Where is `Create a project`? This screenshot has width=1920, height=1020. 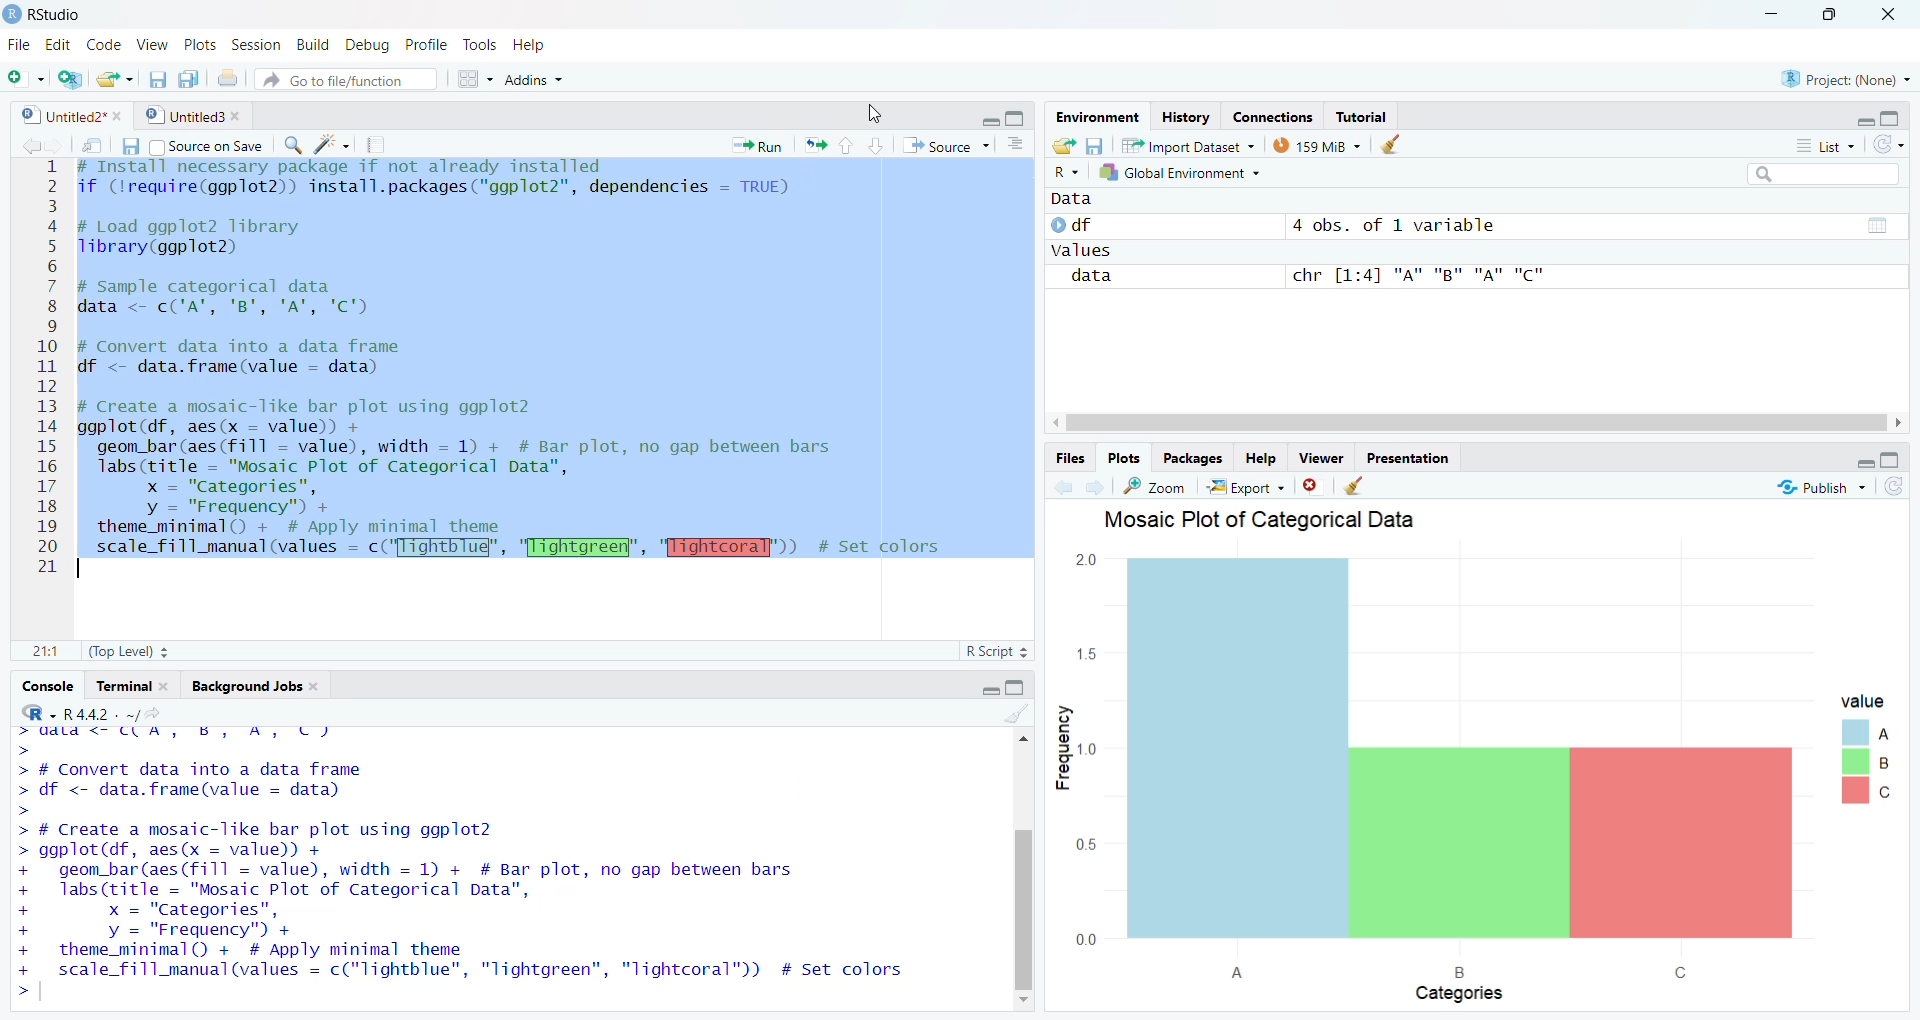 Create a project is located at coordinates (70, 79).